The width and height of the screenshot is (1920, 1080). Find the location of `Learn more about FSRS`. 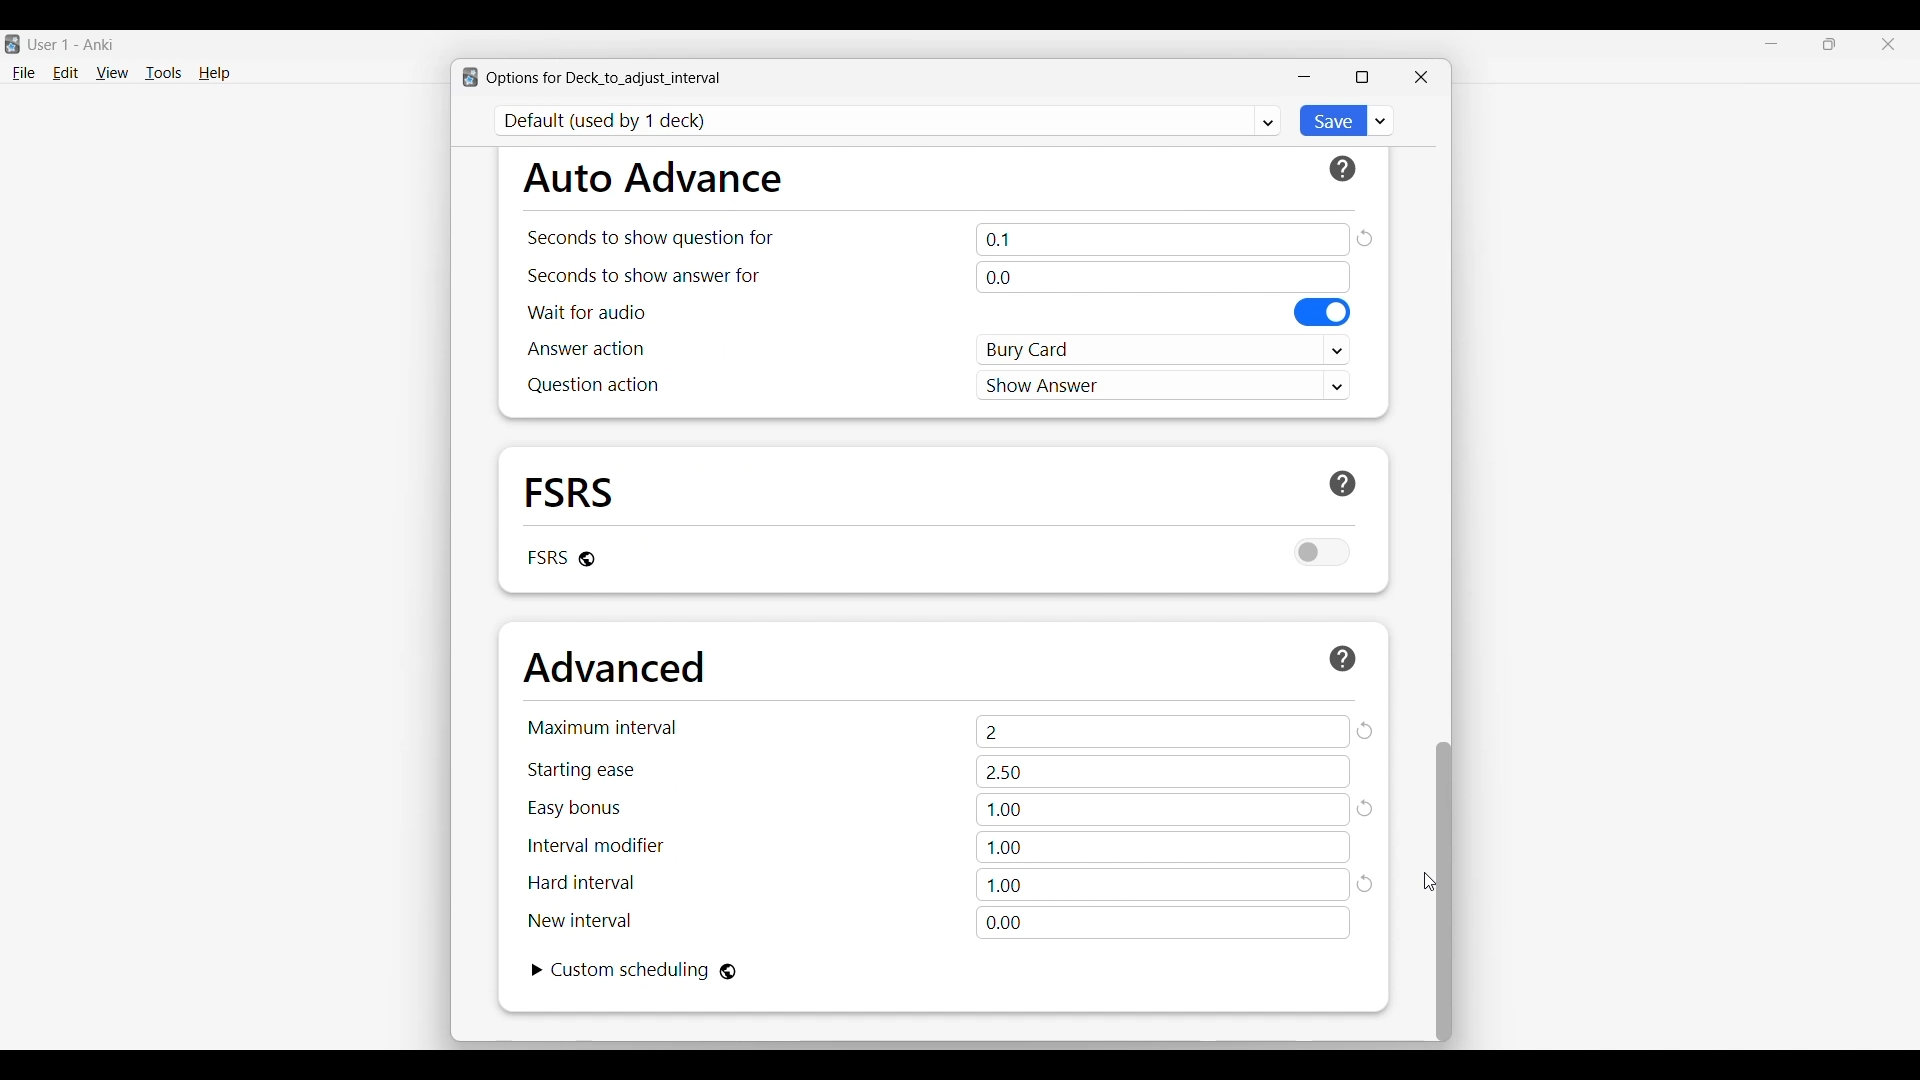

Learn more about FSRS is located at coordinates (1343, 484).